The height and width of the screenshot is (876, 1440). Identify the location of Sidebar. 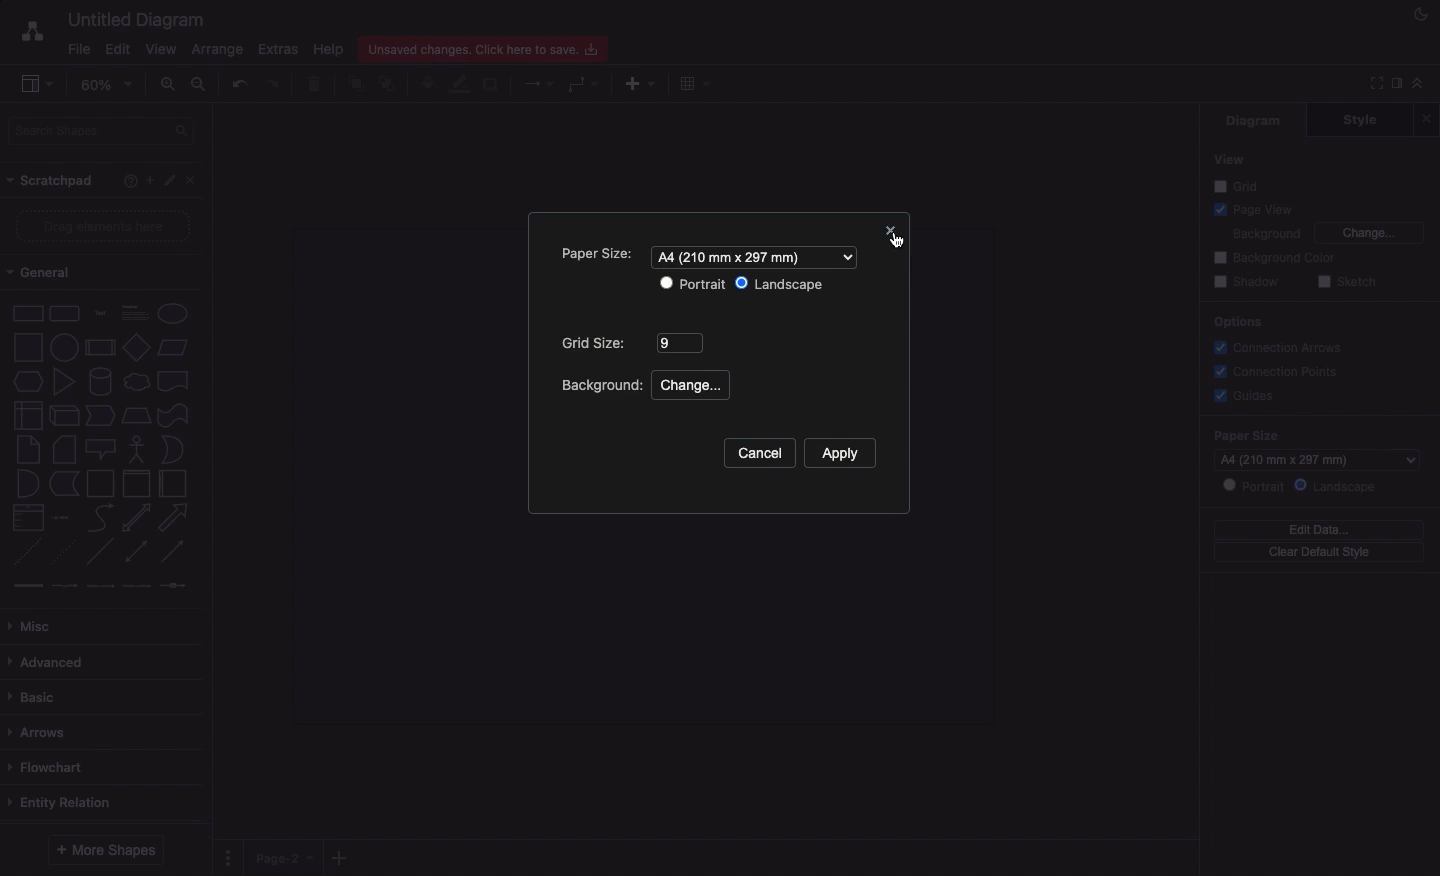
(1395, 85).